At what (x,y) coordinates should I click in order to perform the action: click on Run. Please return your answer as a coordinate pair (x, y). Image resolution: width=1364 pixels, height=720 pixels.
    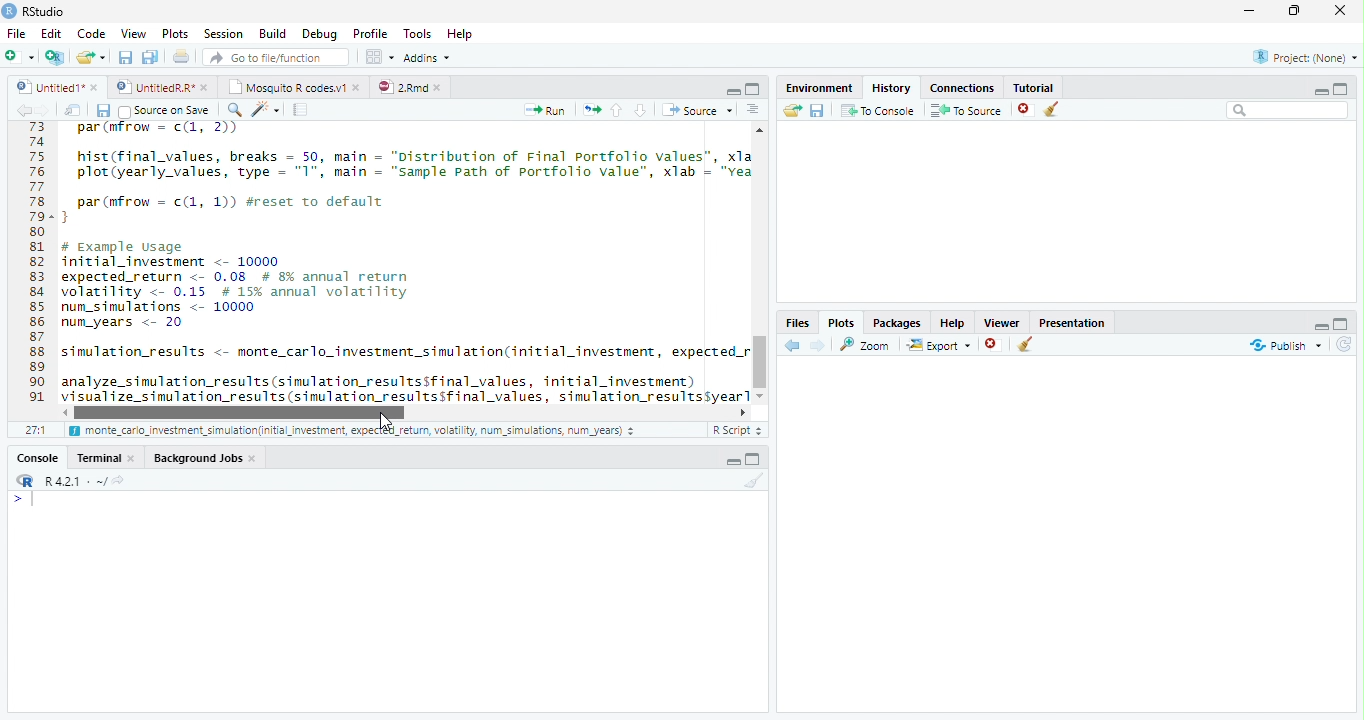
    Looking at the image, I should click on (546, 110).